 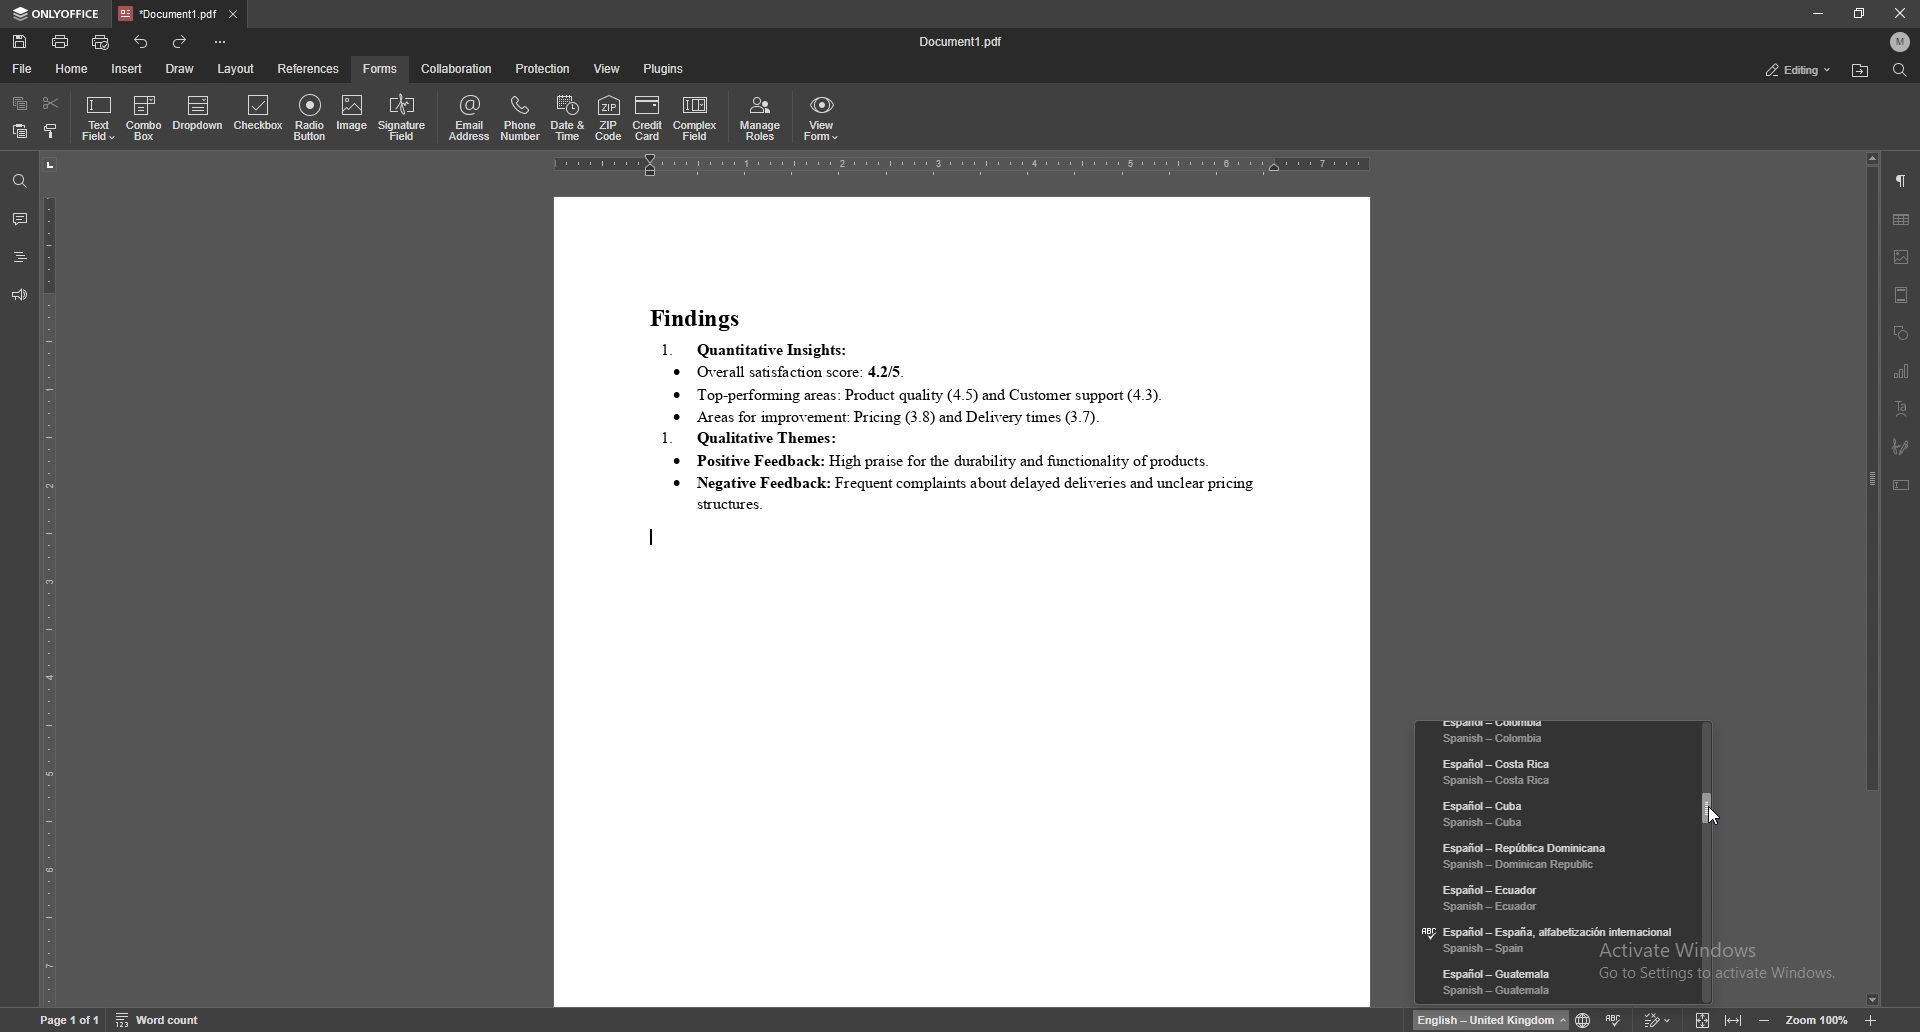 I want to click on references, so click(x=310, y=69).